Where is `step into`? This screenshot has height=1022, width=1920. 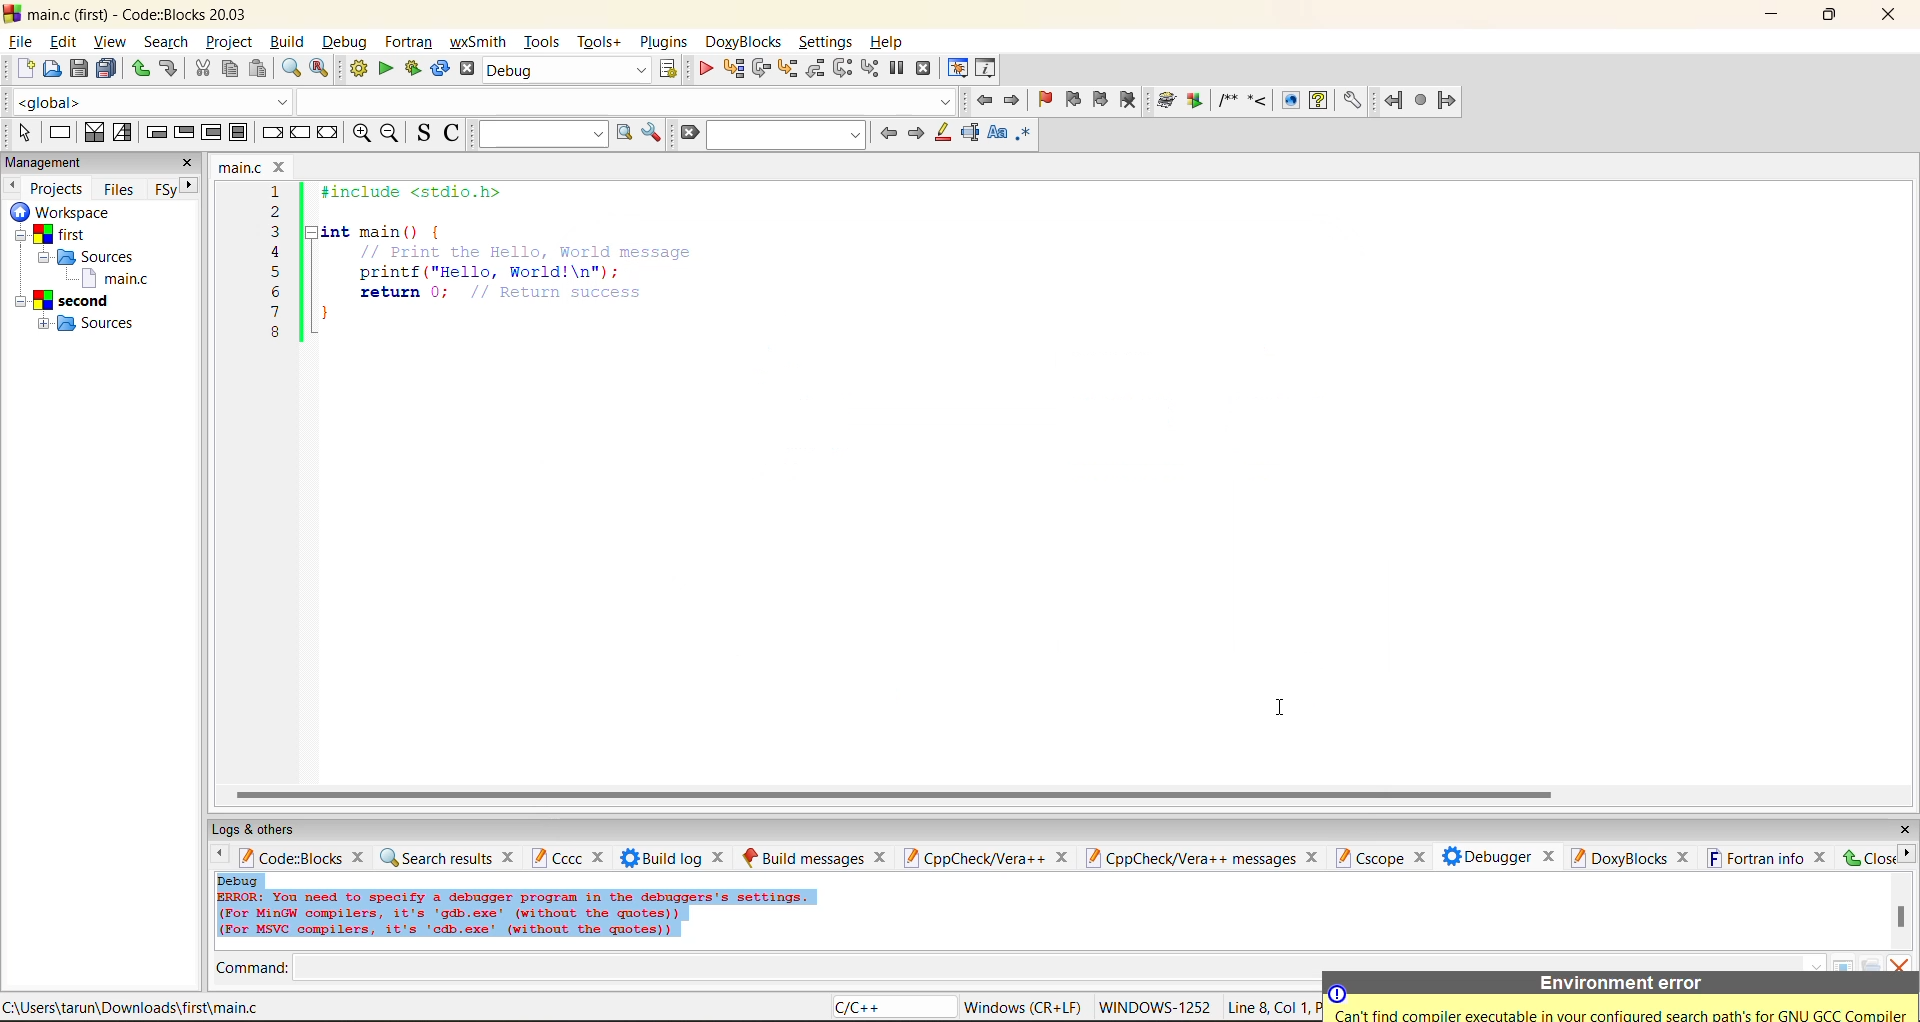
step into is located at coordinates (1257, 99).